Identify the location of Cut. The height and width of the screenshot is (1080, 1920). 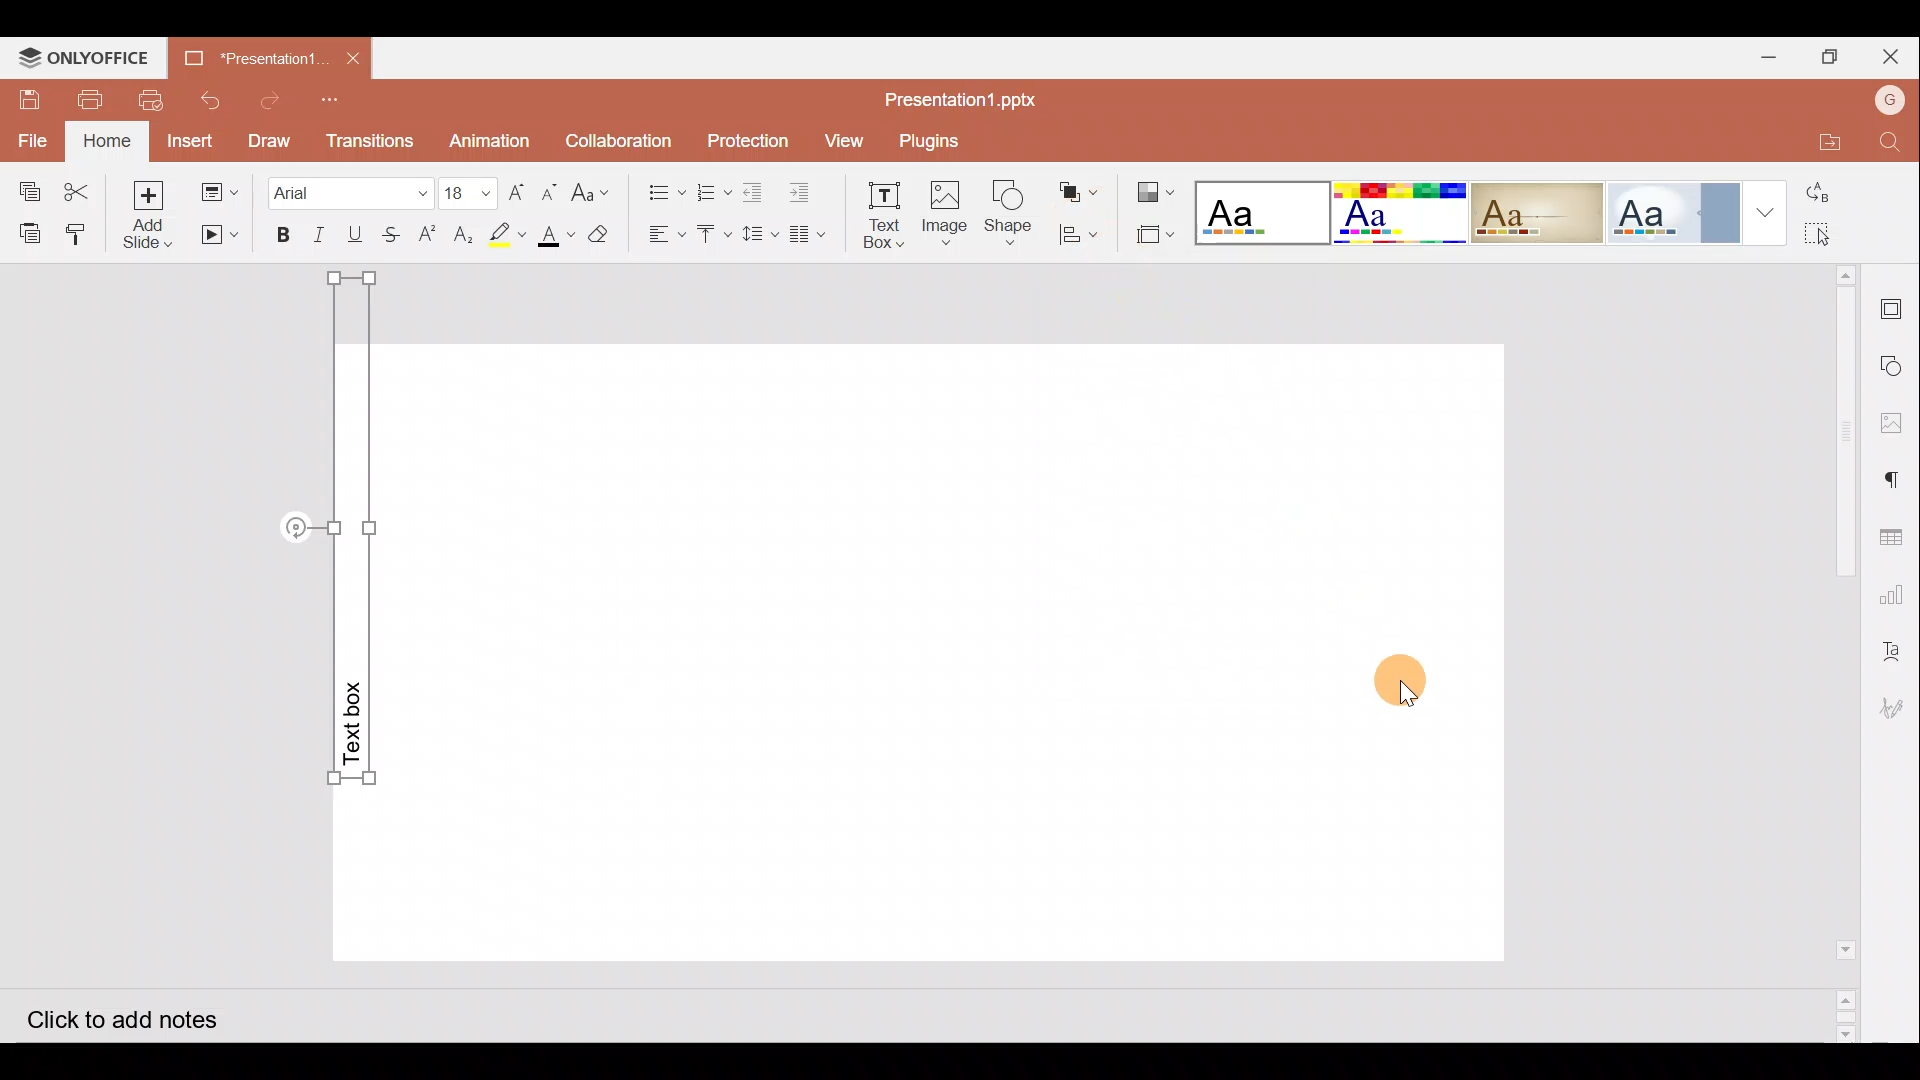
(83, 187).